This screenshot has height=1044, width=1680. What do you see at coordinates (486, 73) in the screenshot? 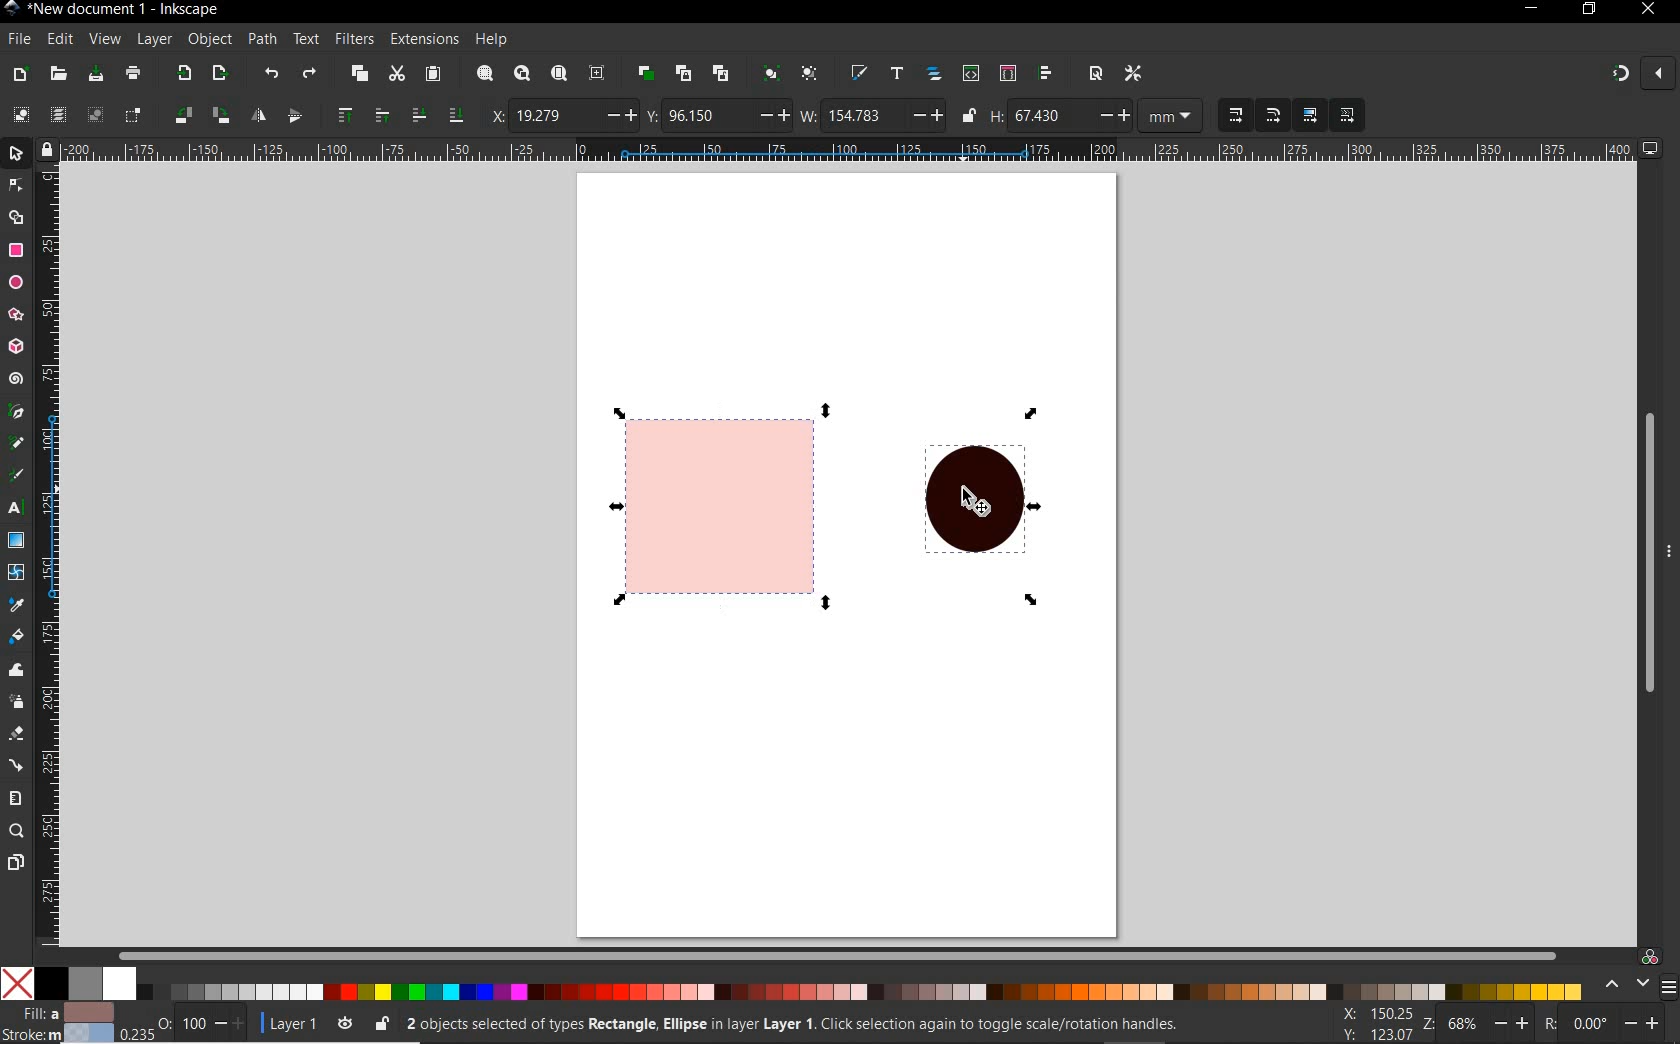
I see `zoom selection` at bounding box center [486, 73].